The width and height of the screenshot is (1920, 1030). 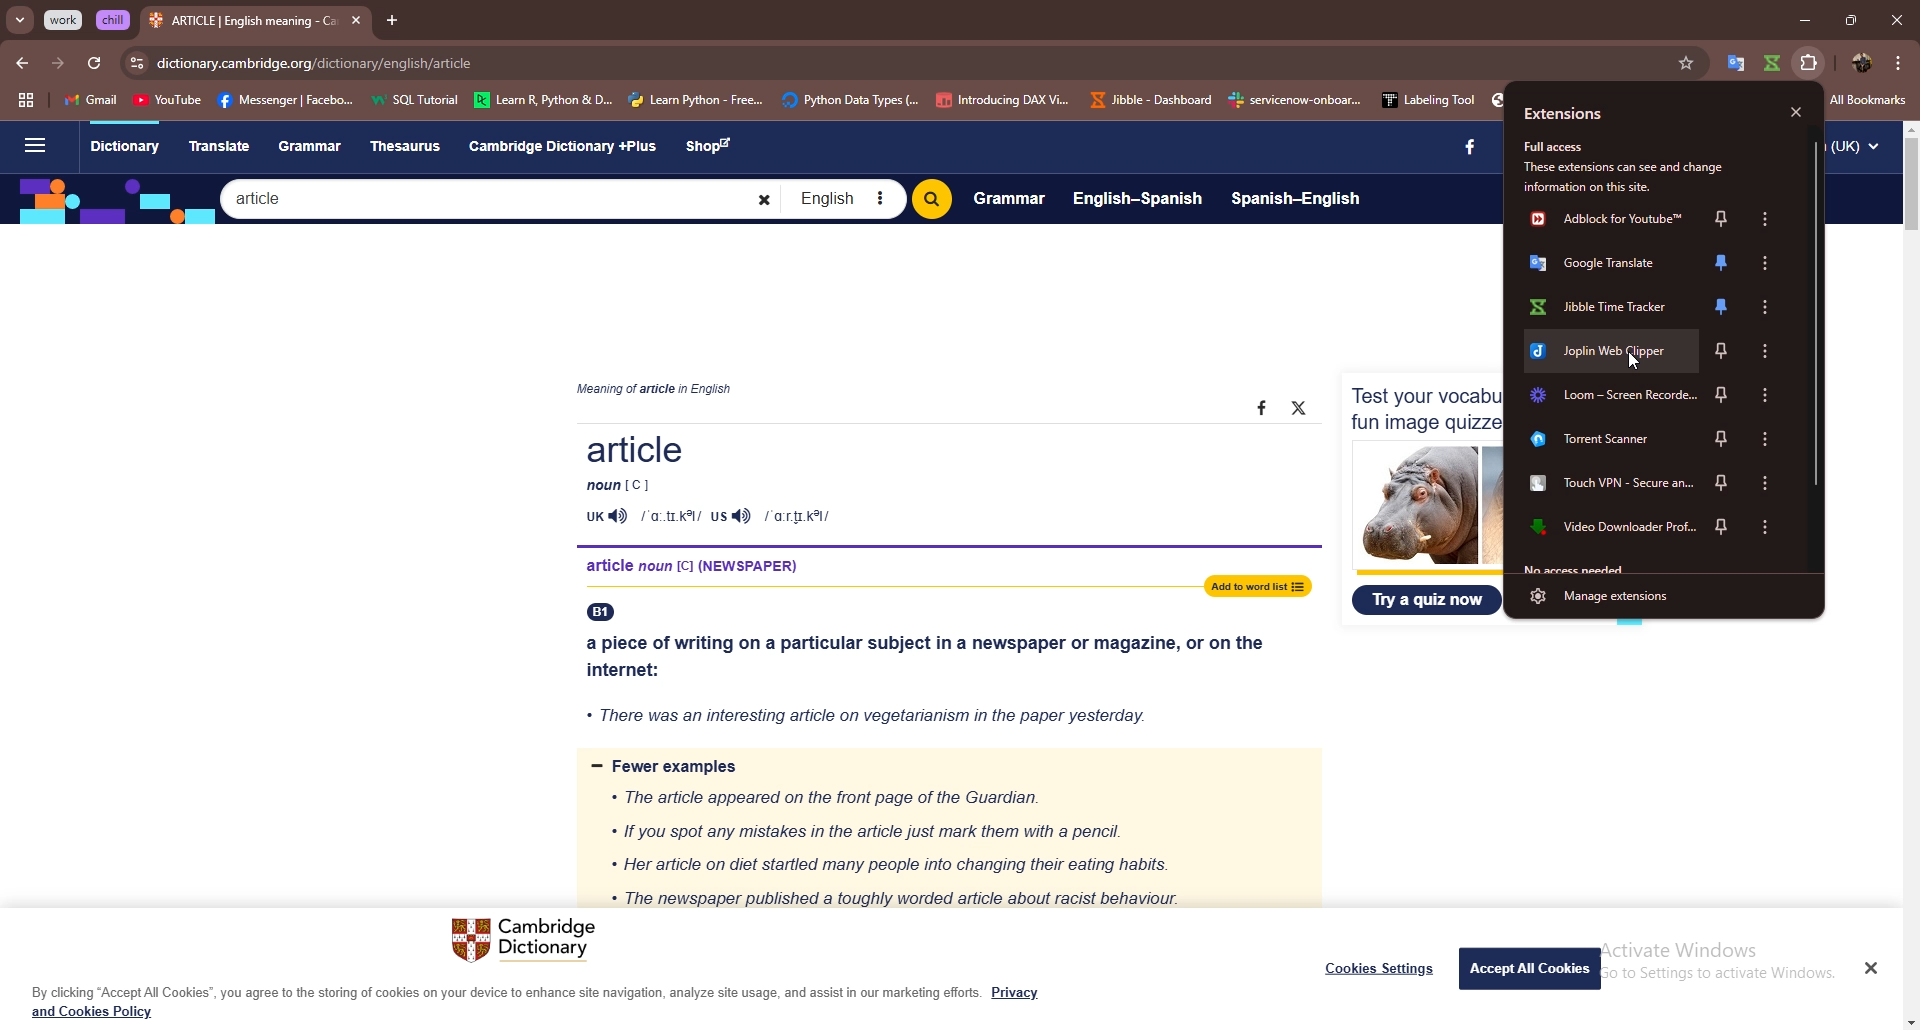 I want to click on Article, so click(x=931, y=481).